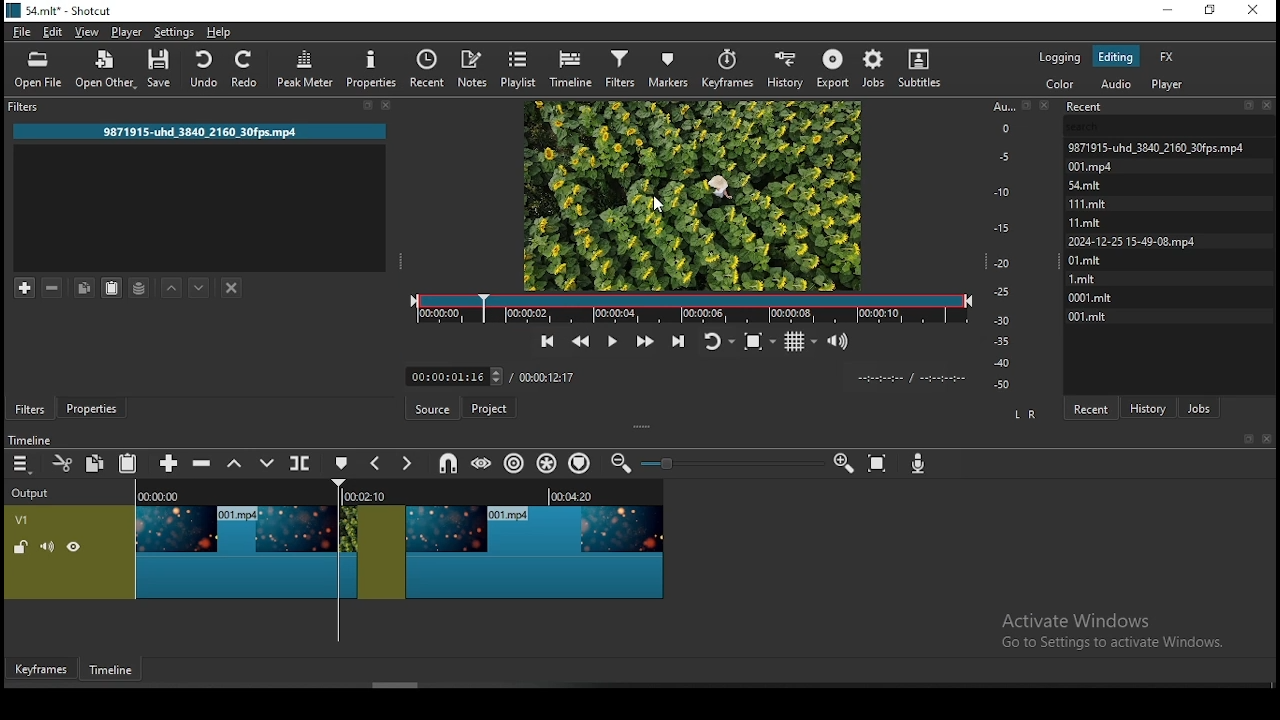 This screenshot has width=1280, height=720. I want to click on close, so click(1267, 439).